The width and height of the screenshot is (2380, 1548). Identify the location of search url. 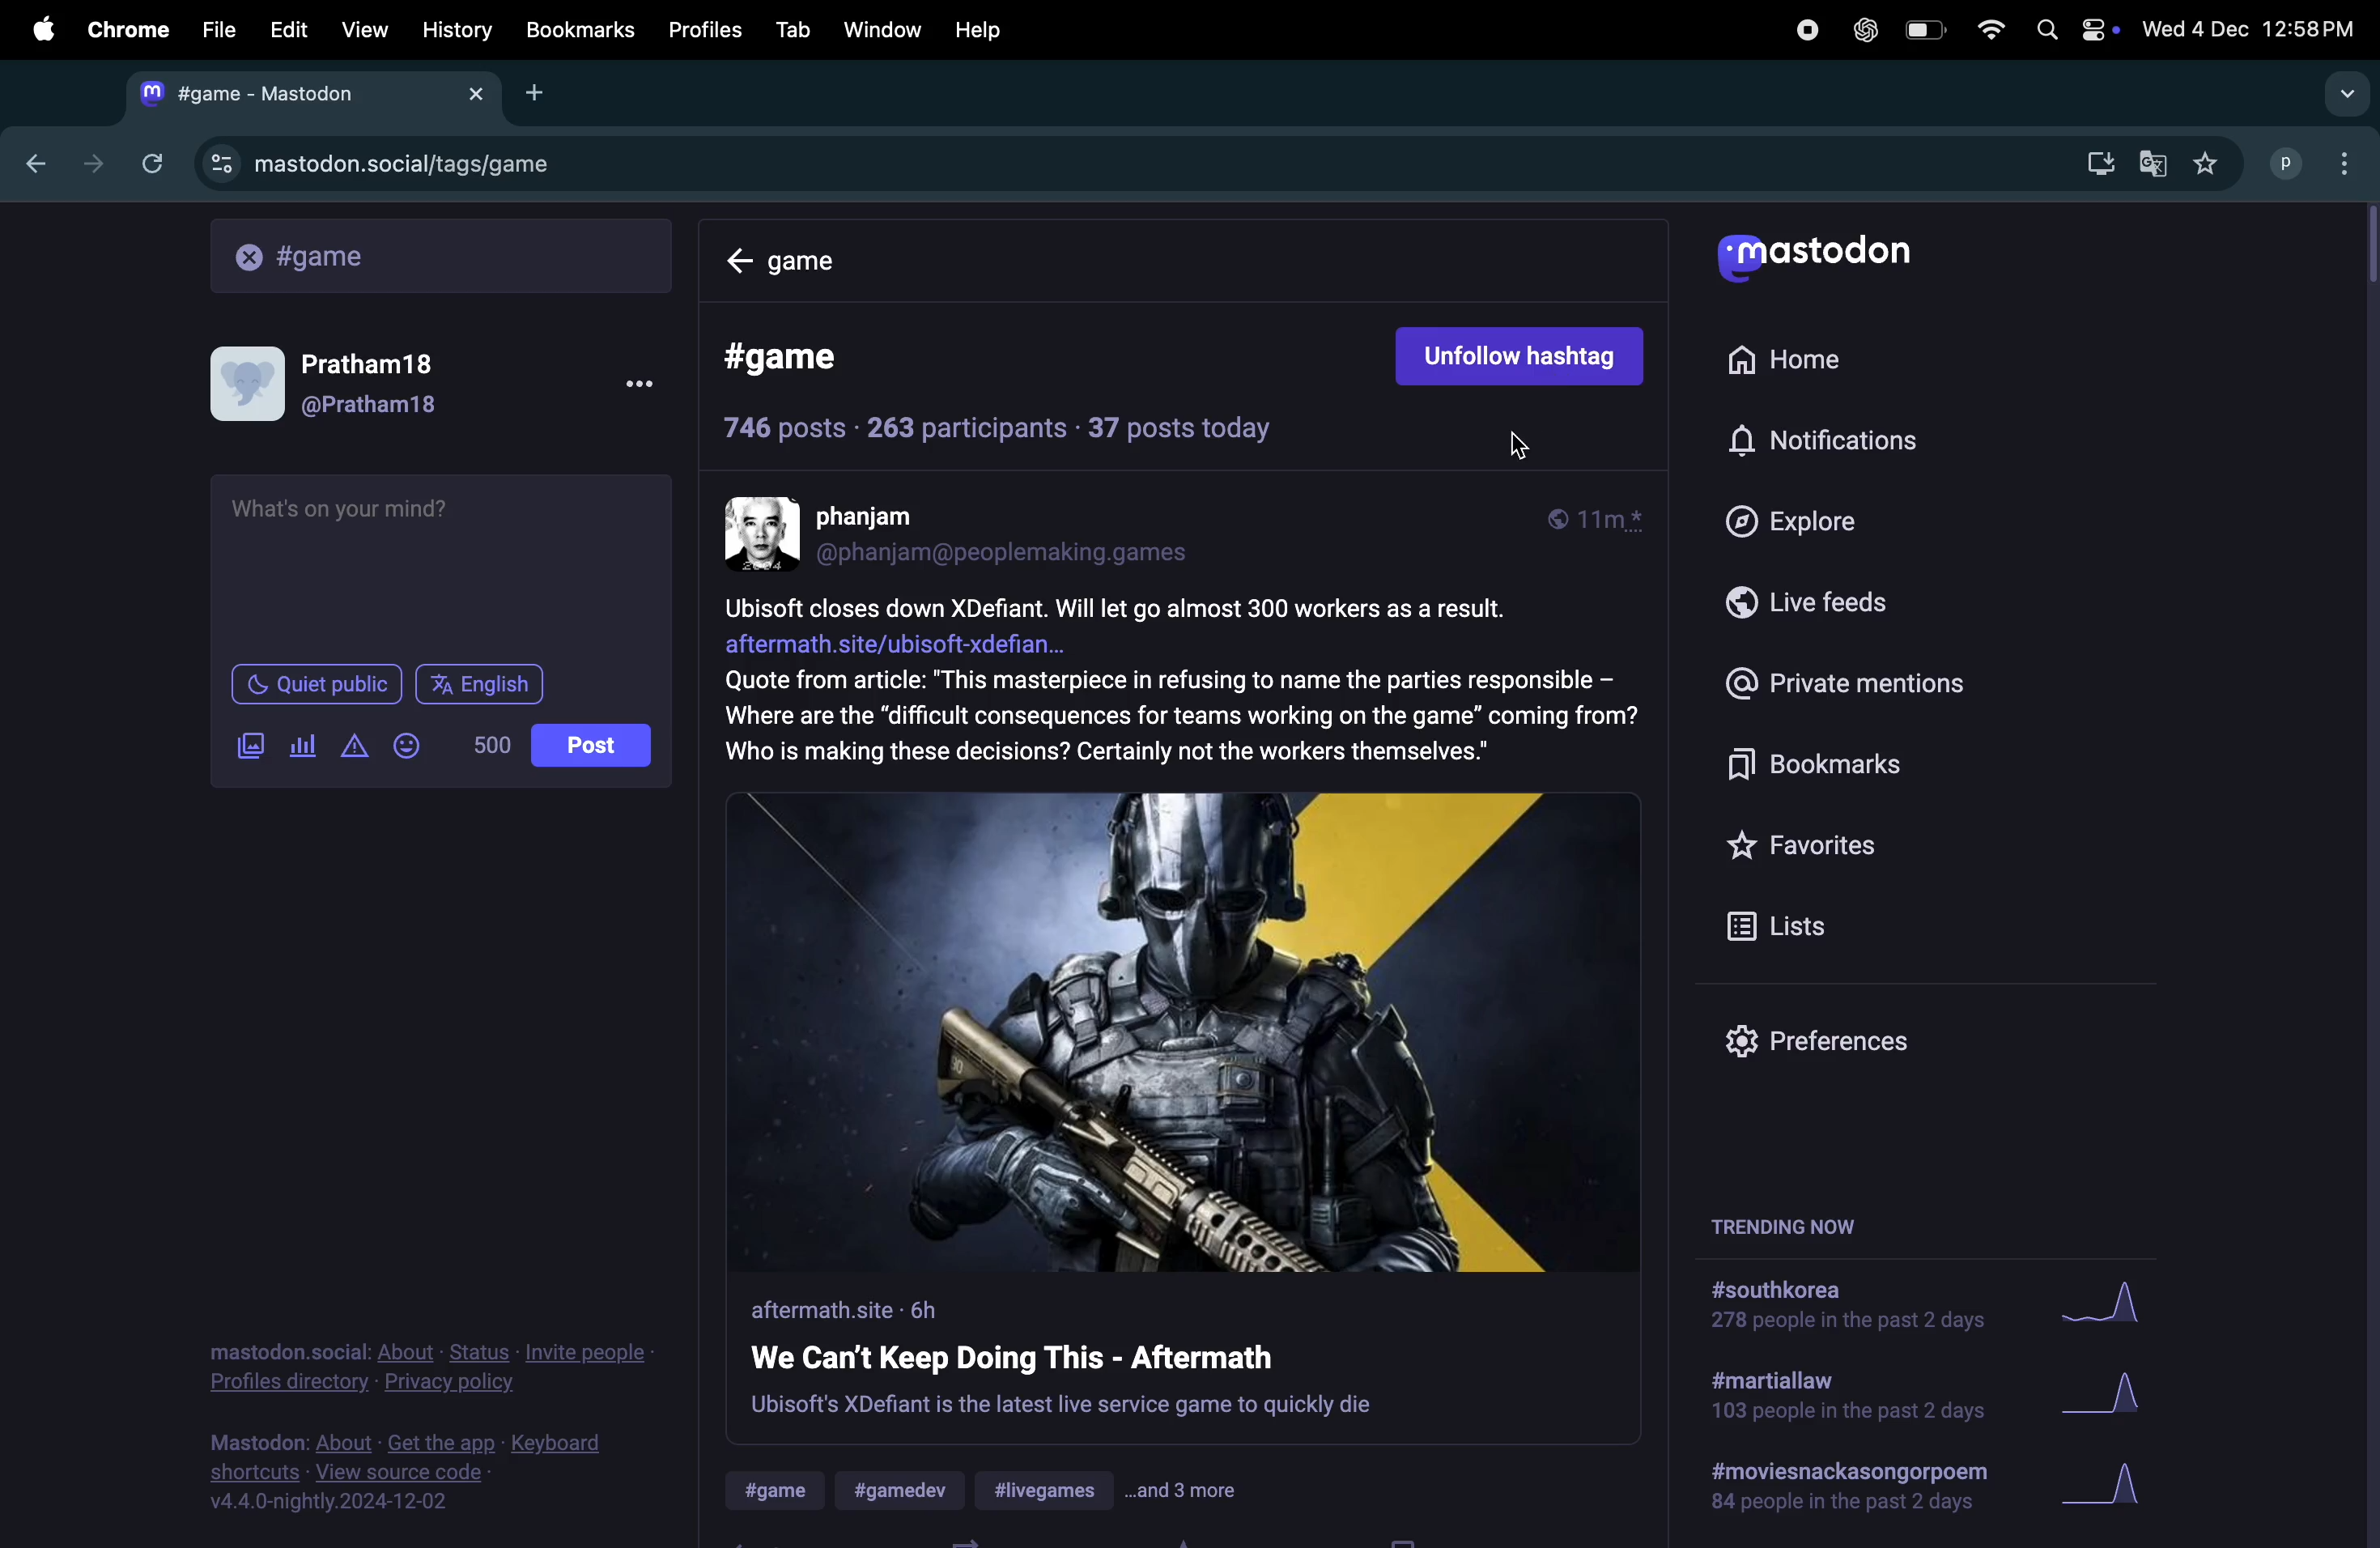
(442, 255).